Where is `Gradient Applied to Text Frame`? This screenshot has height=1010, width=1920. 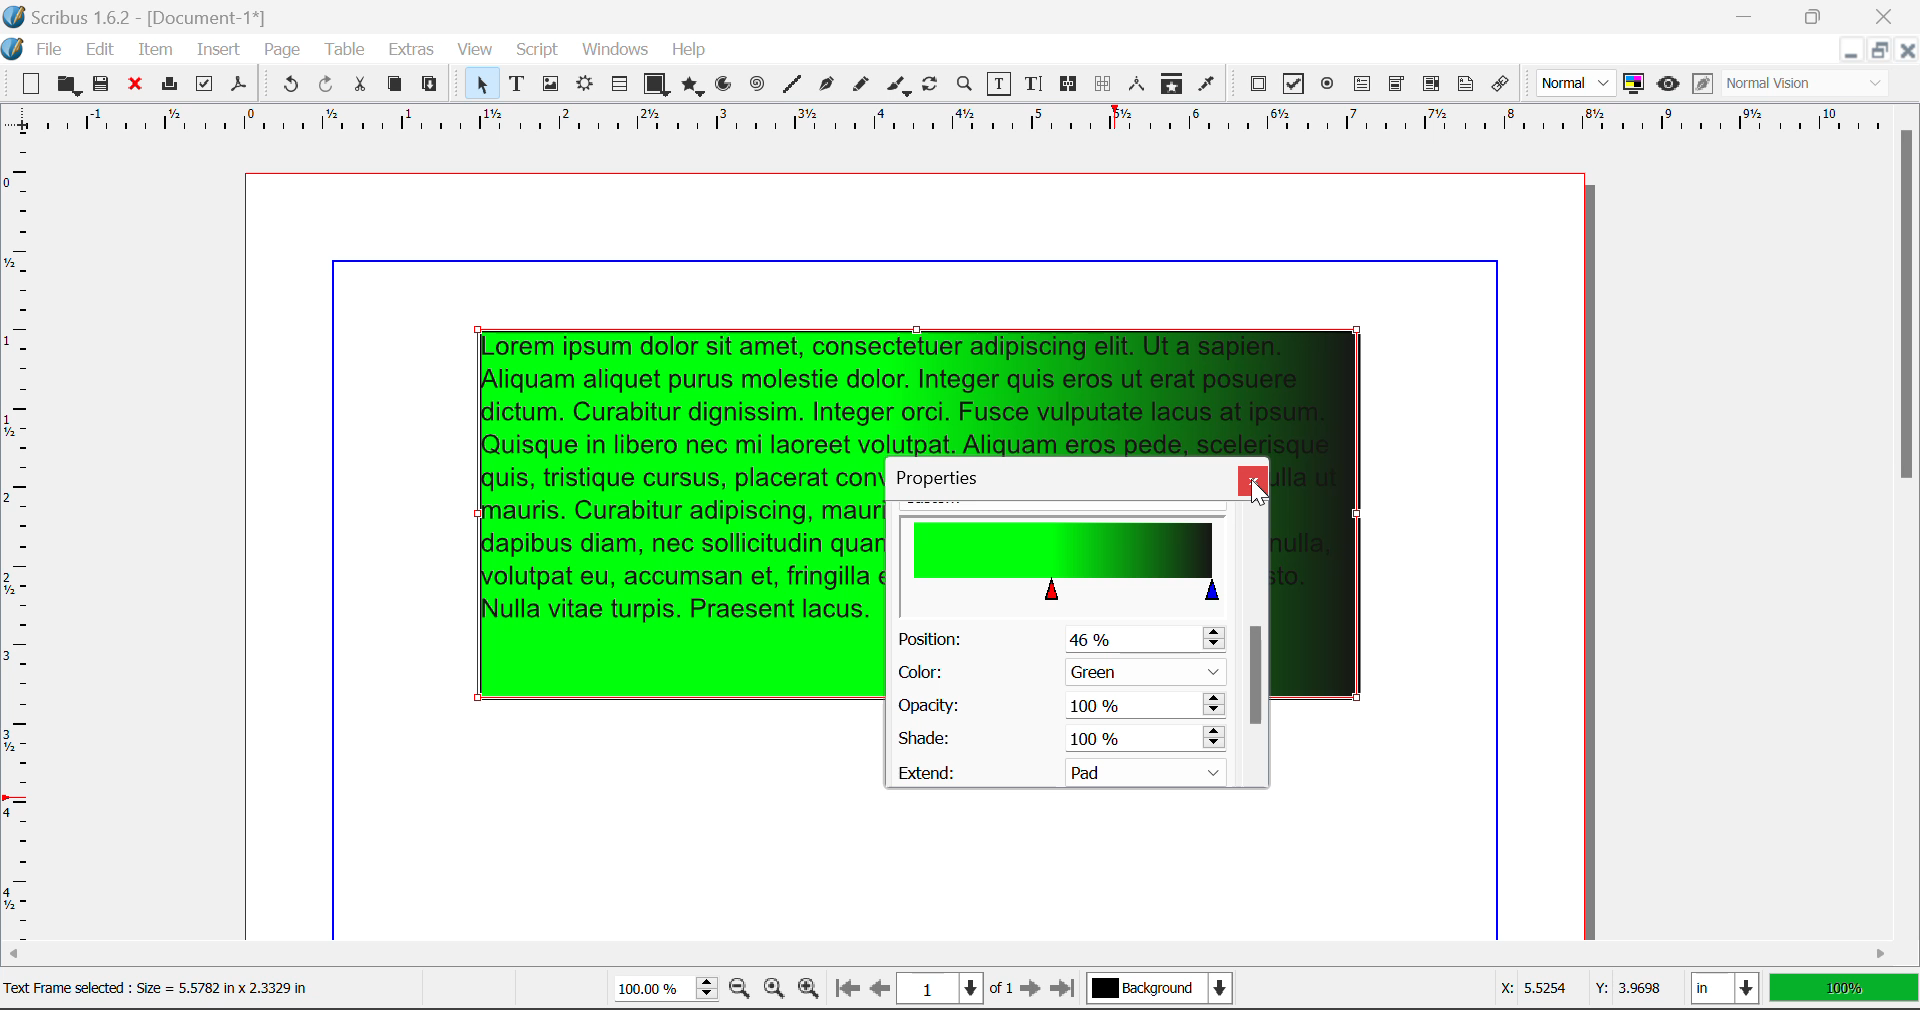
Gradient Applied to Text Frame is located at coordinates (922, 394).